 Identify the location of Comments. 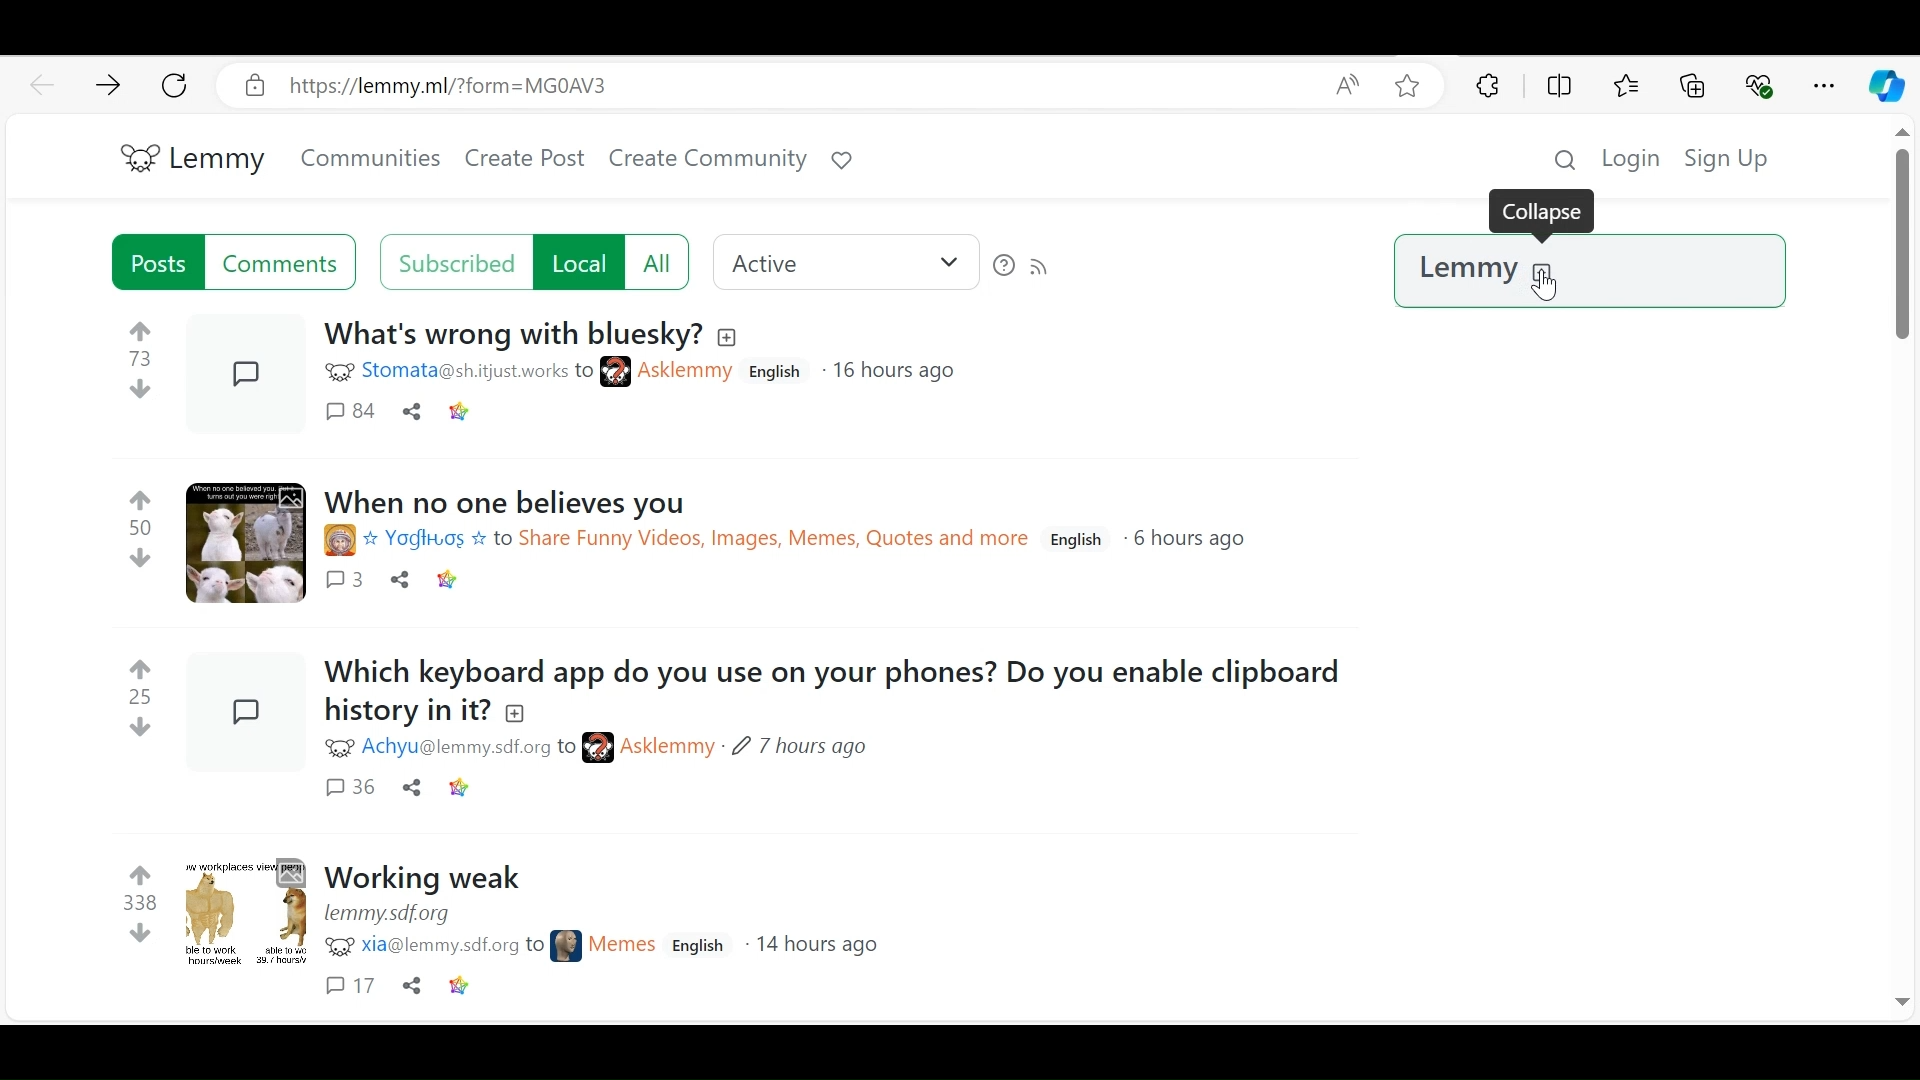
(285, 262).